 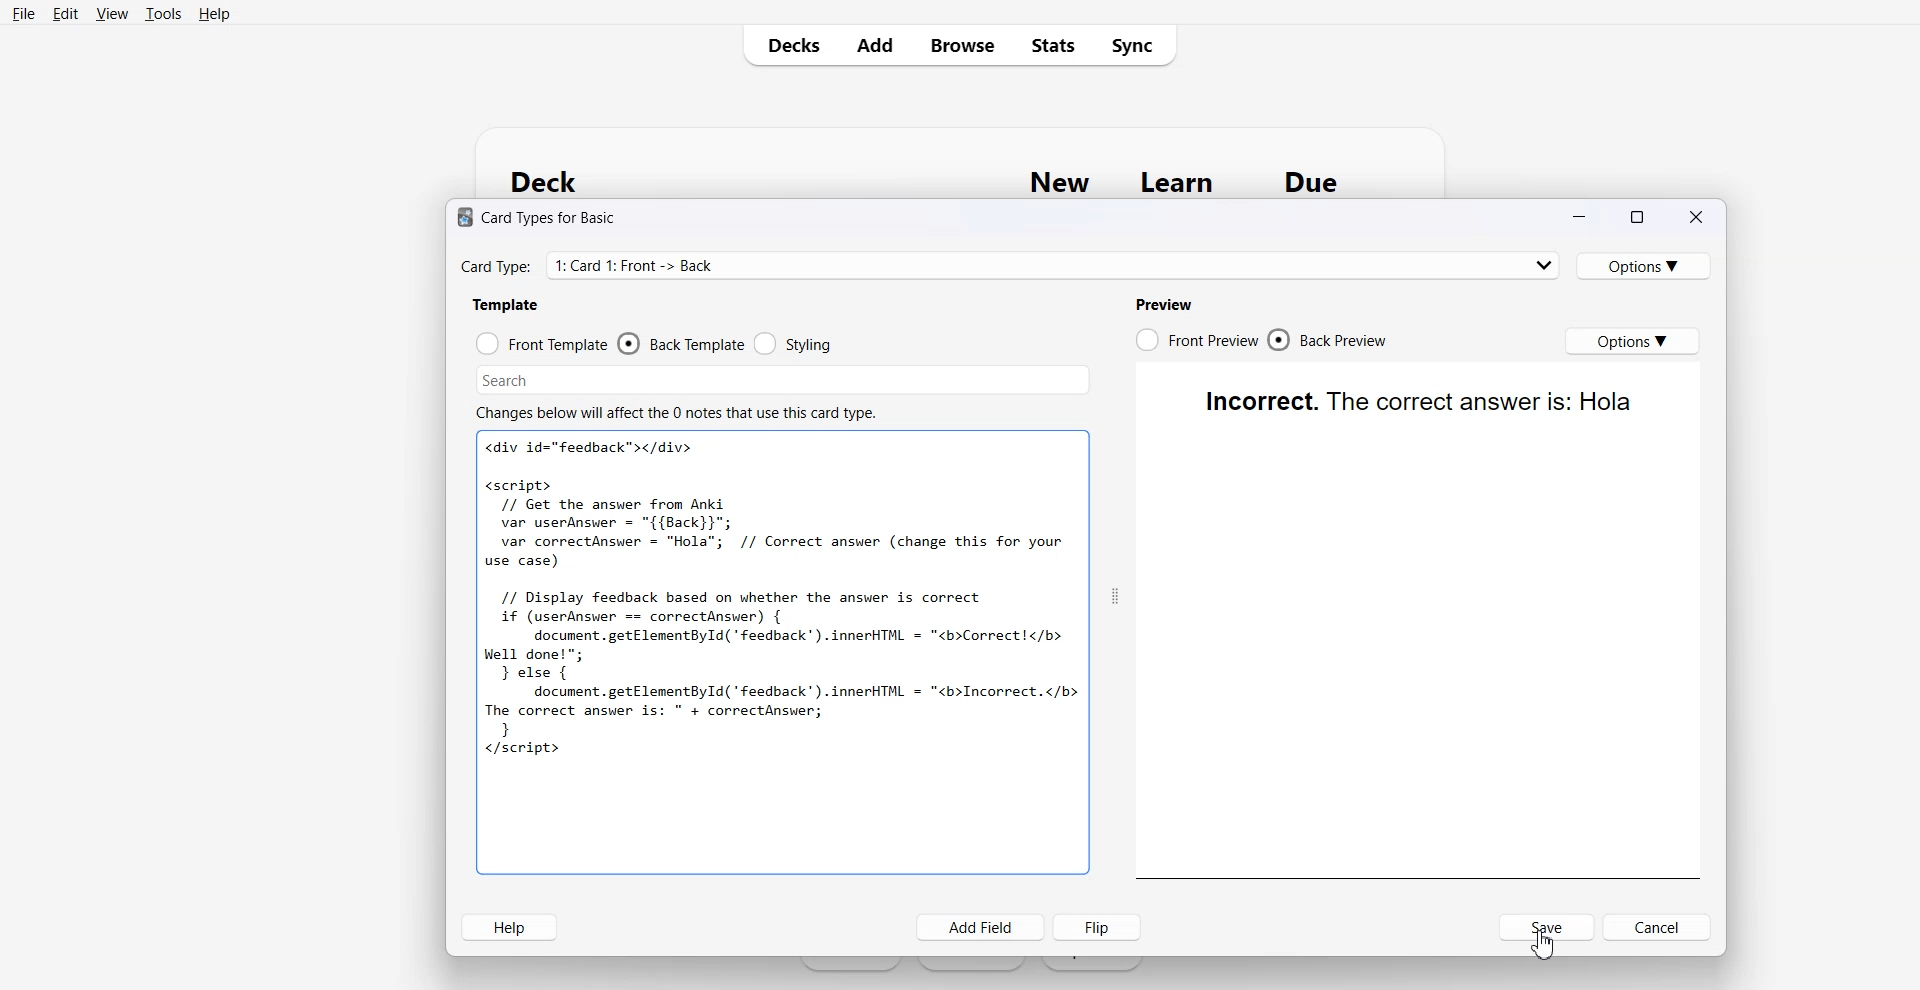 What do you see at coordinates (1198, 336) in the screenshot?
I see `Front Preview` at bounding box center [1198, 336].